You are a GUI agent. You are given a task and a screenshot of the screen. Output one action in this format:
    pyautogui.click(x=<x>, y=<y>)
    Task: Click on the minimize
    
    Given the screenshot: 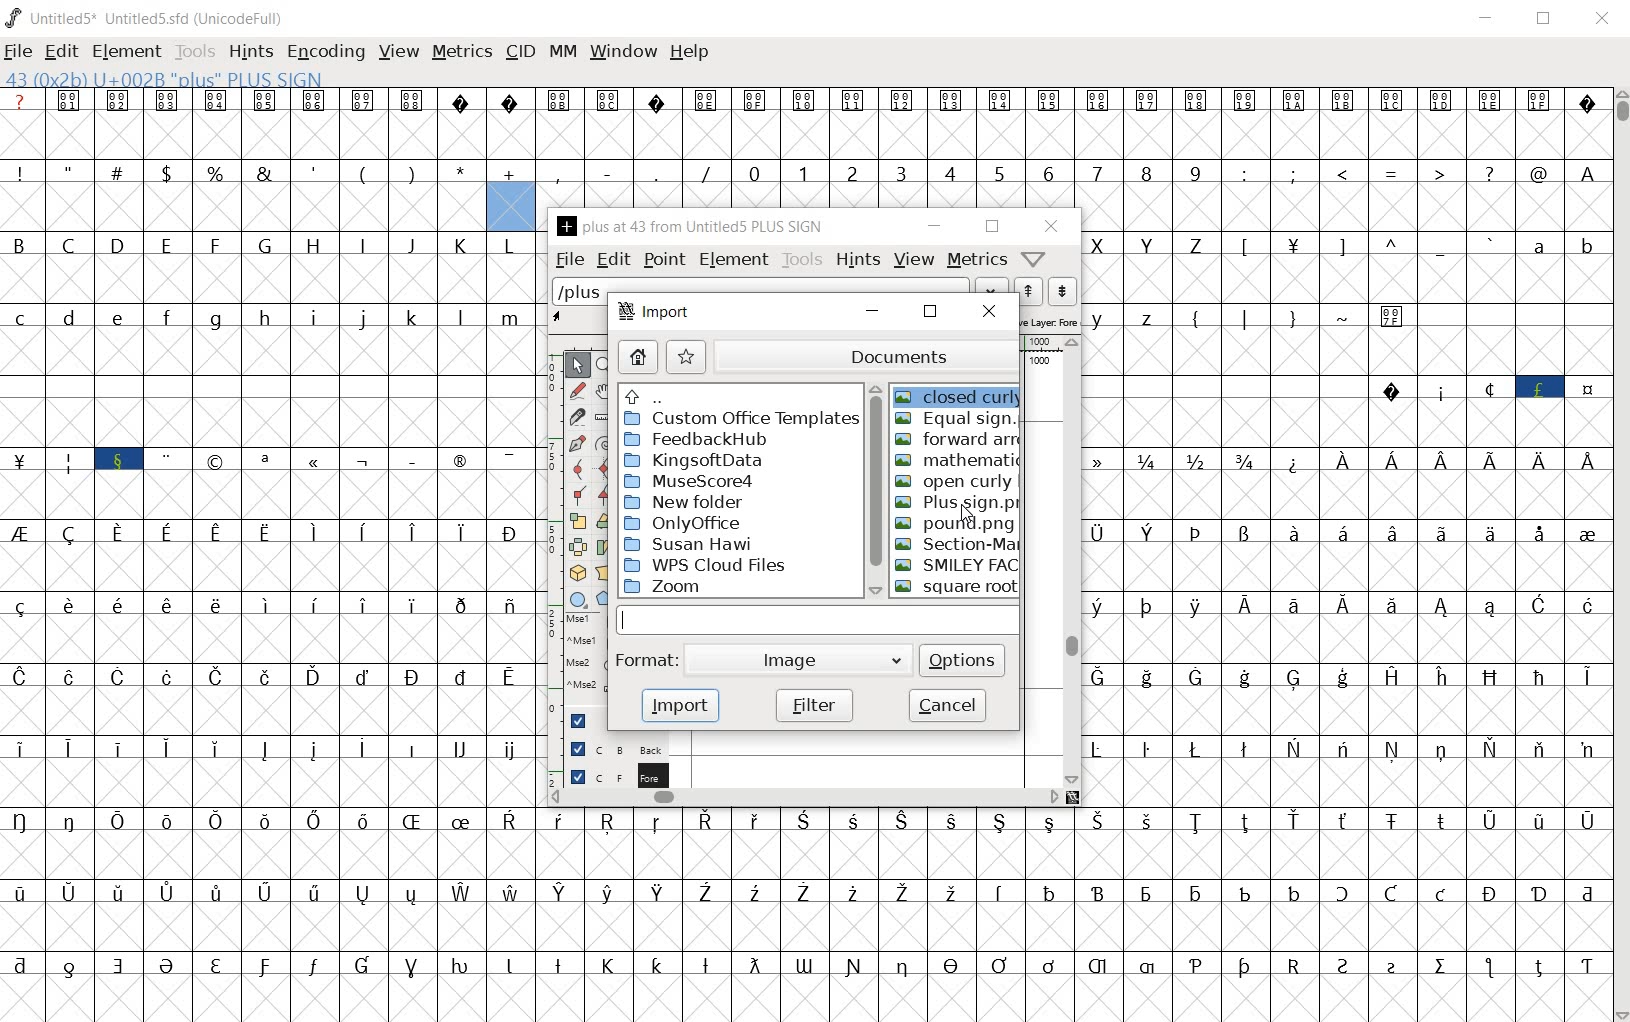 What is the action you would take?
    pyautogui.click(x=875, y=313)
    